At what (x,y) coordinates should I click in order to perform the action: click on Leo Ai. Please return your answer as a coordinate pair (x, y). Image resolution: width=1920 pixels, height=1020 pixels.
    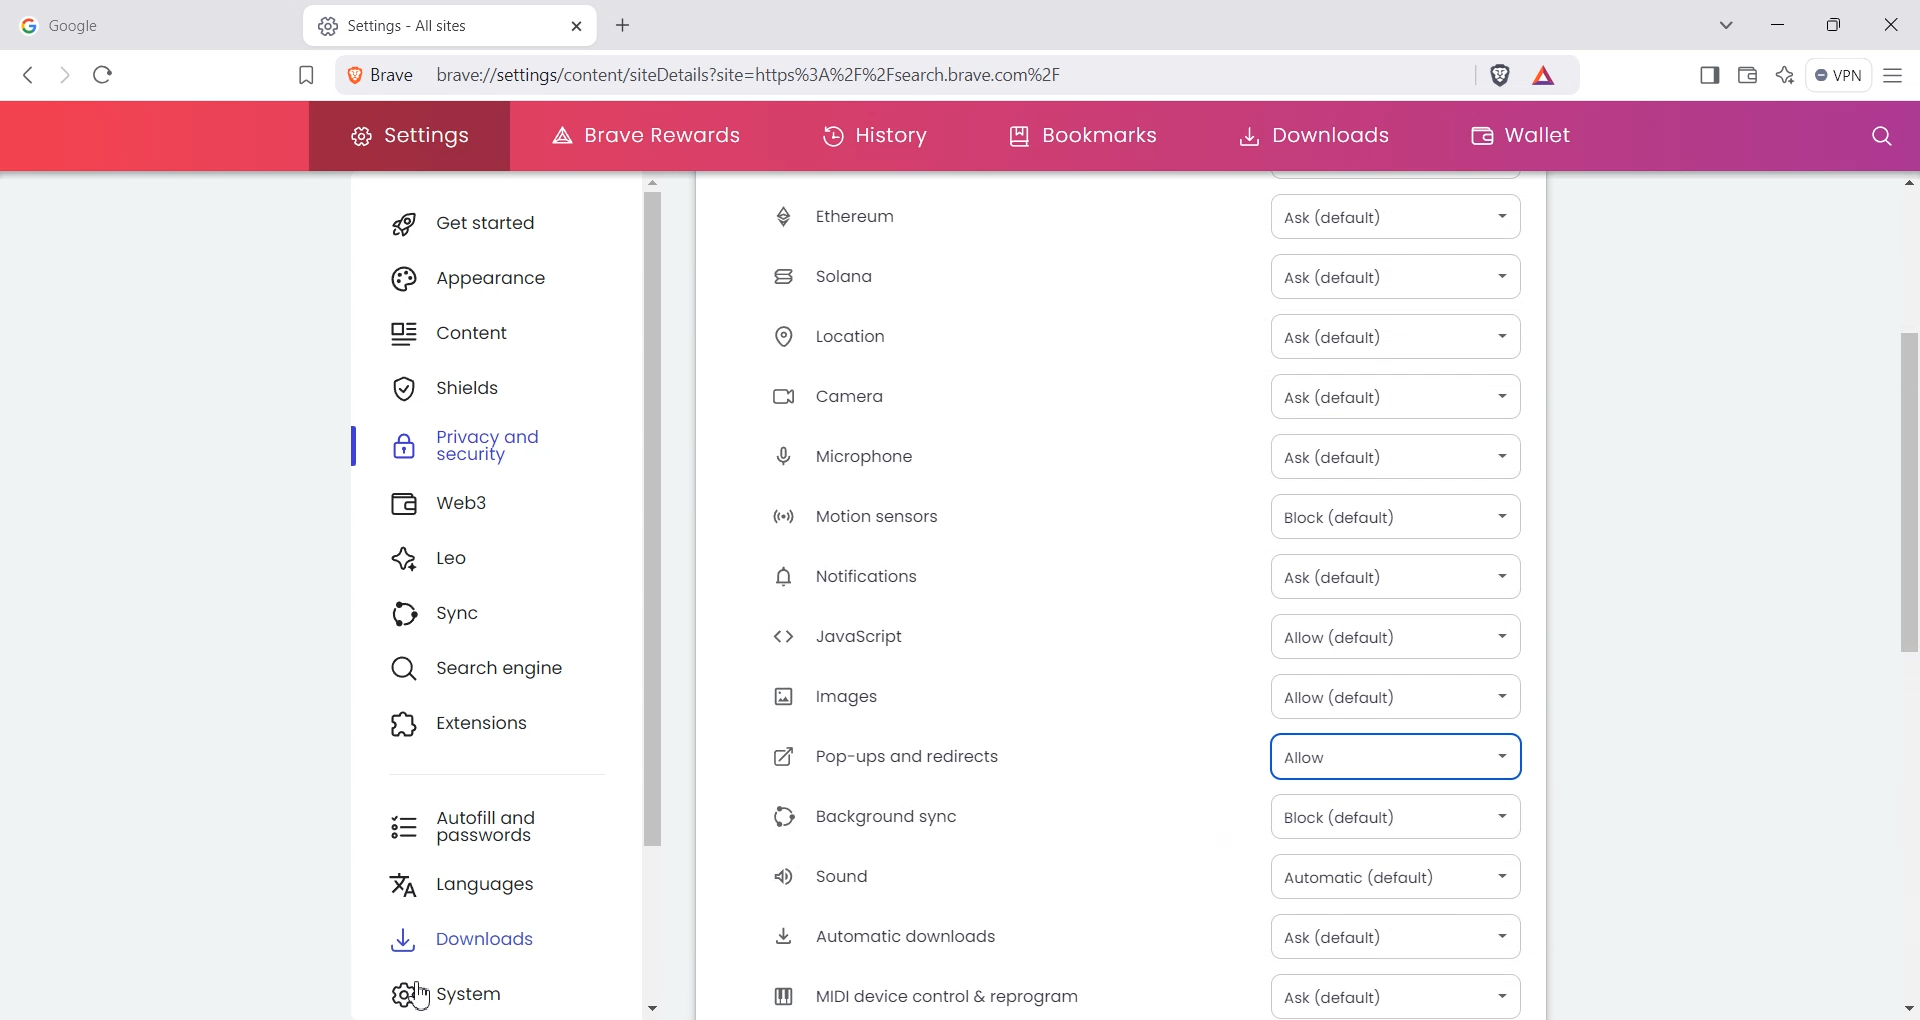
    Looking at the image, I should click on (1785, 73).